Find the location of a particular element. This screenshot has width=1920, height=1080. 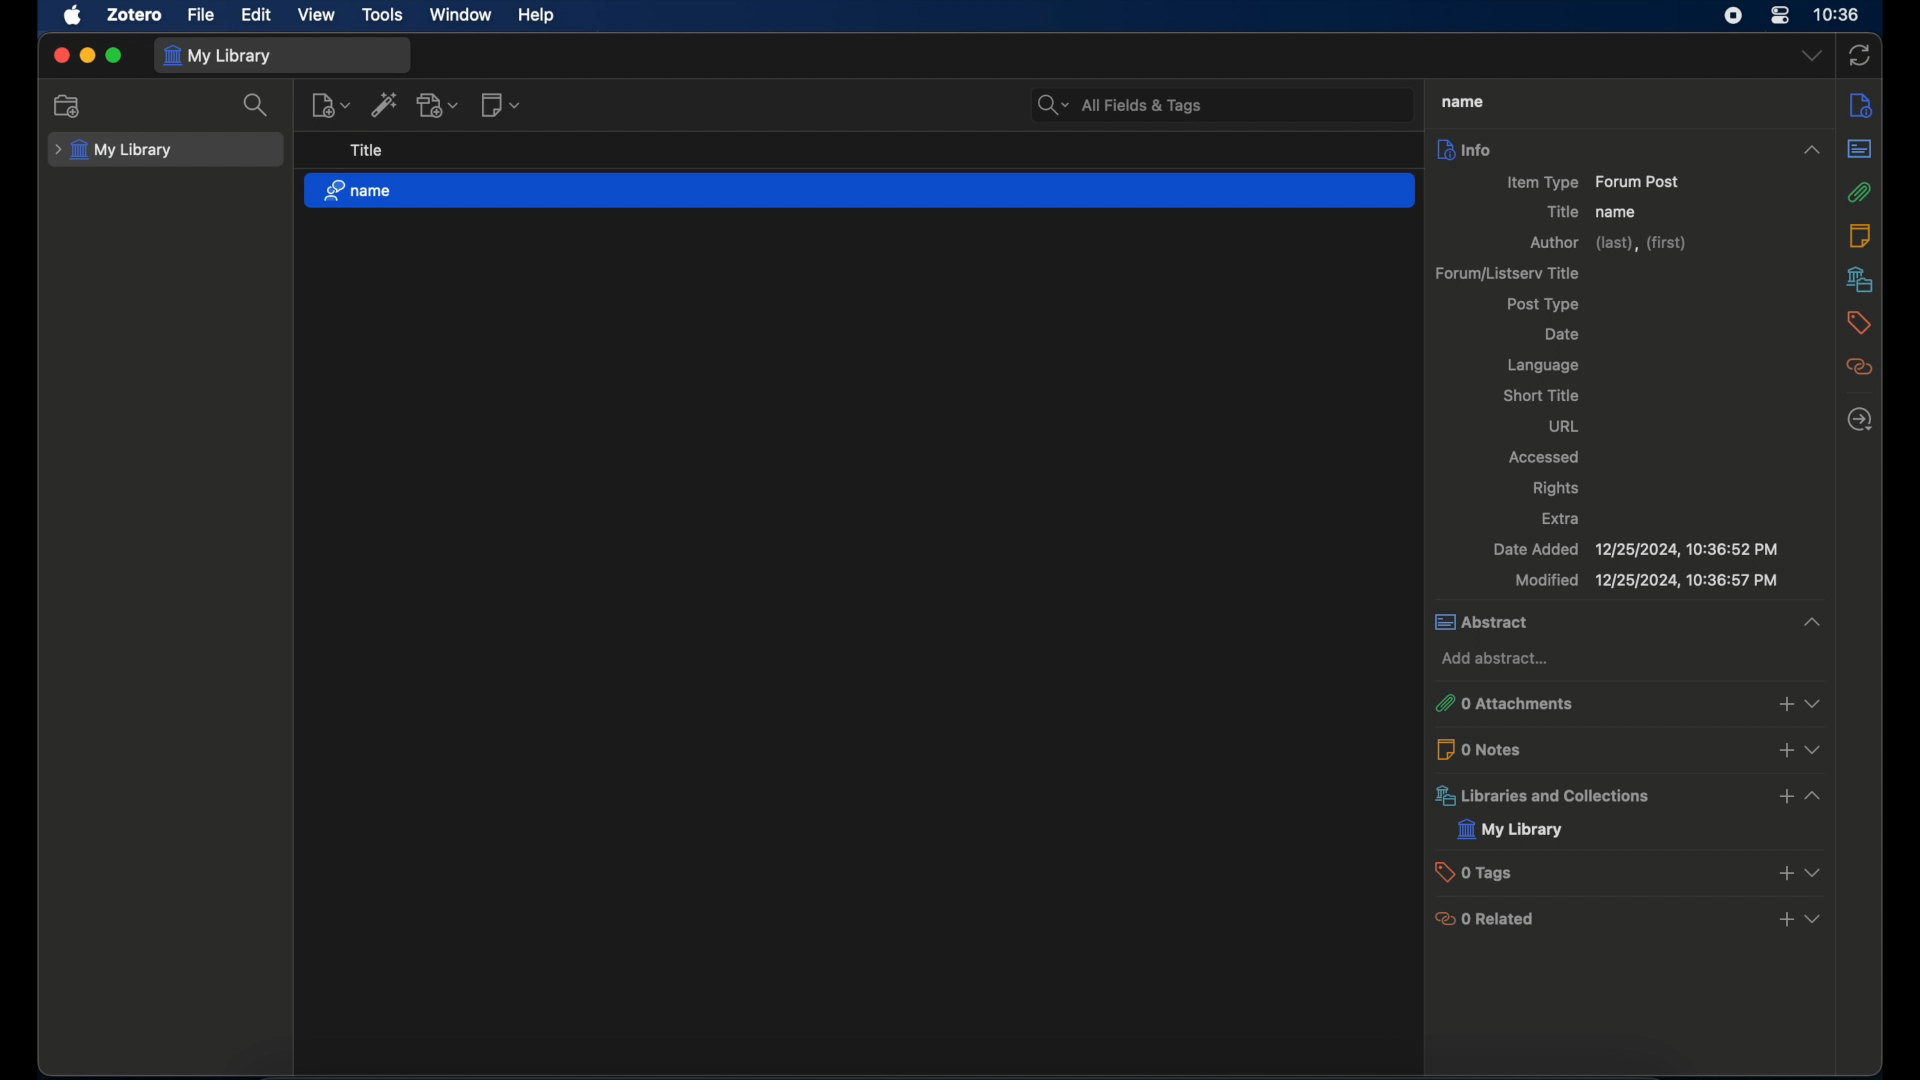

modified is located at coordinates (1645, 580).